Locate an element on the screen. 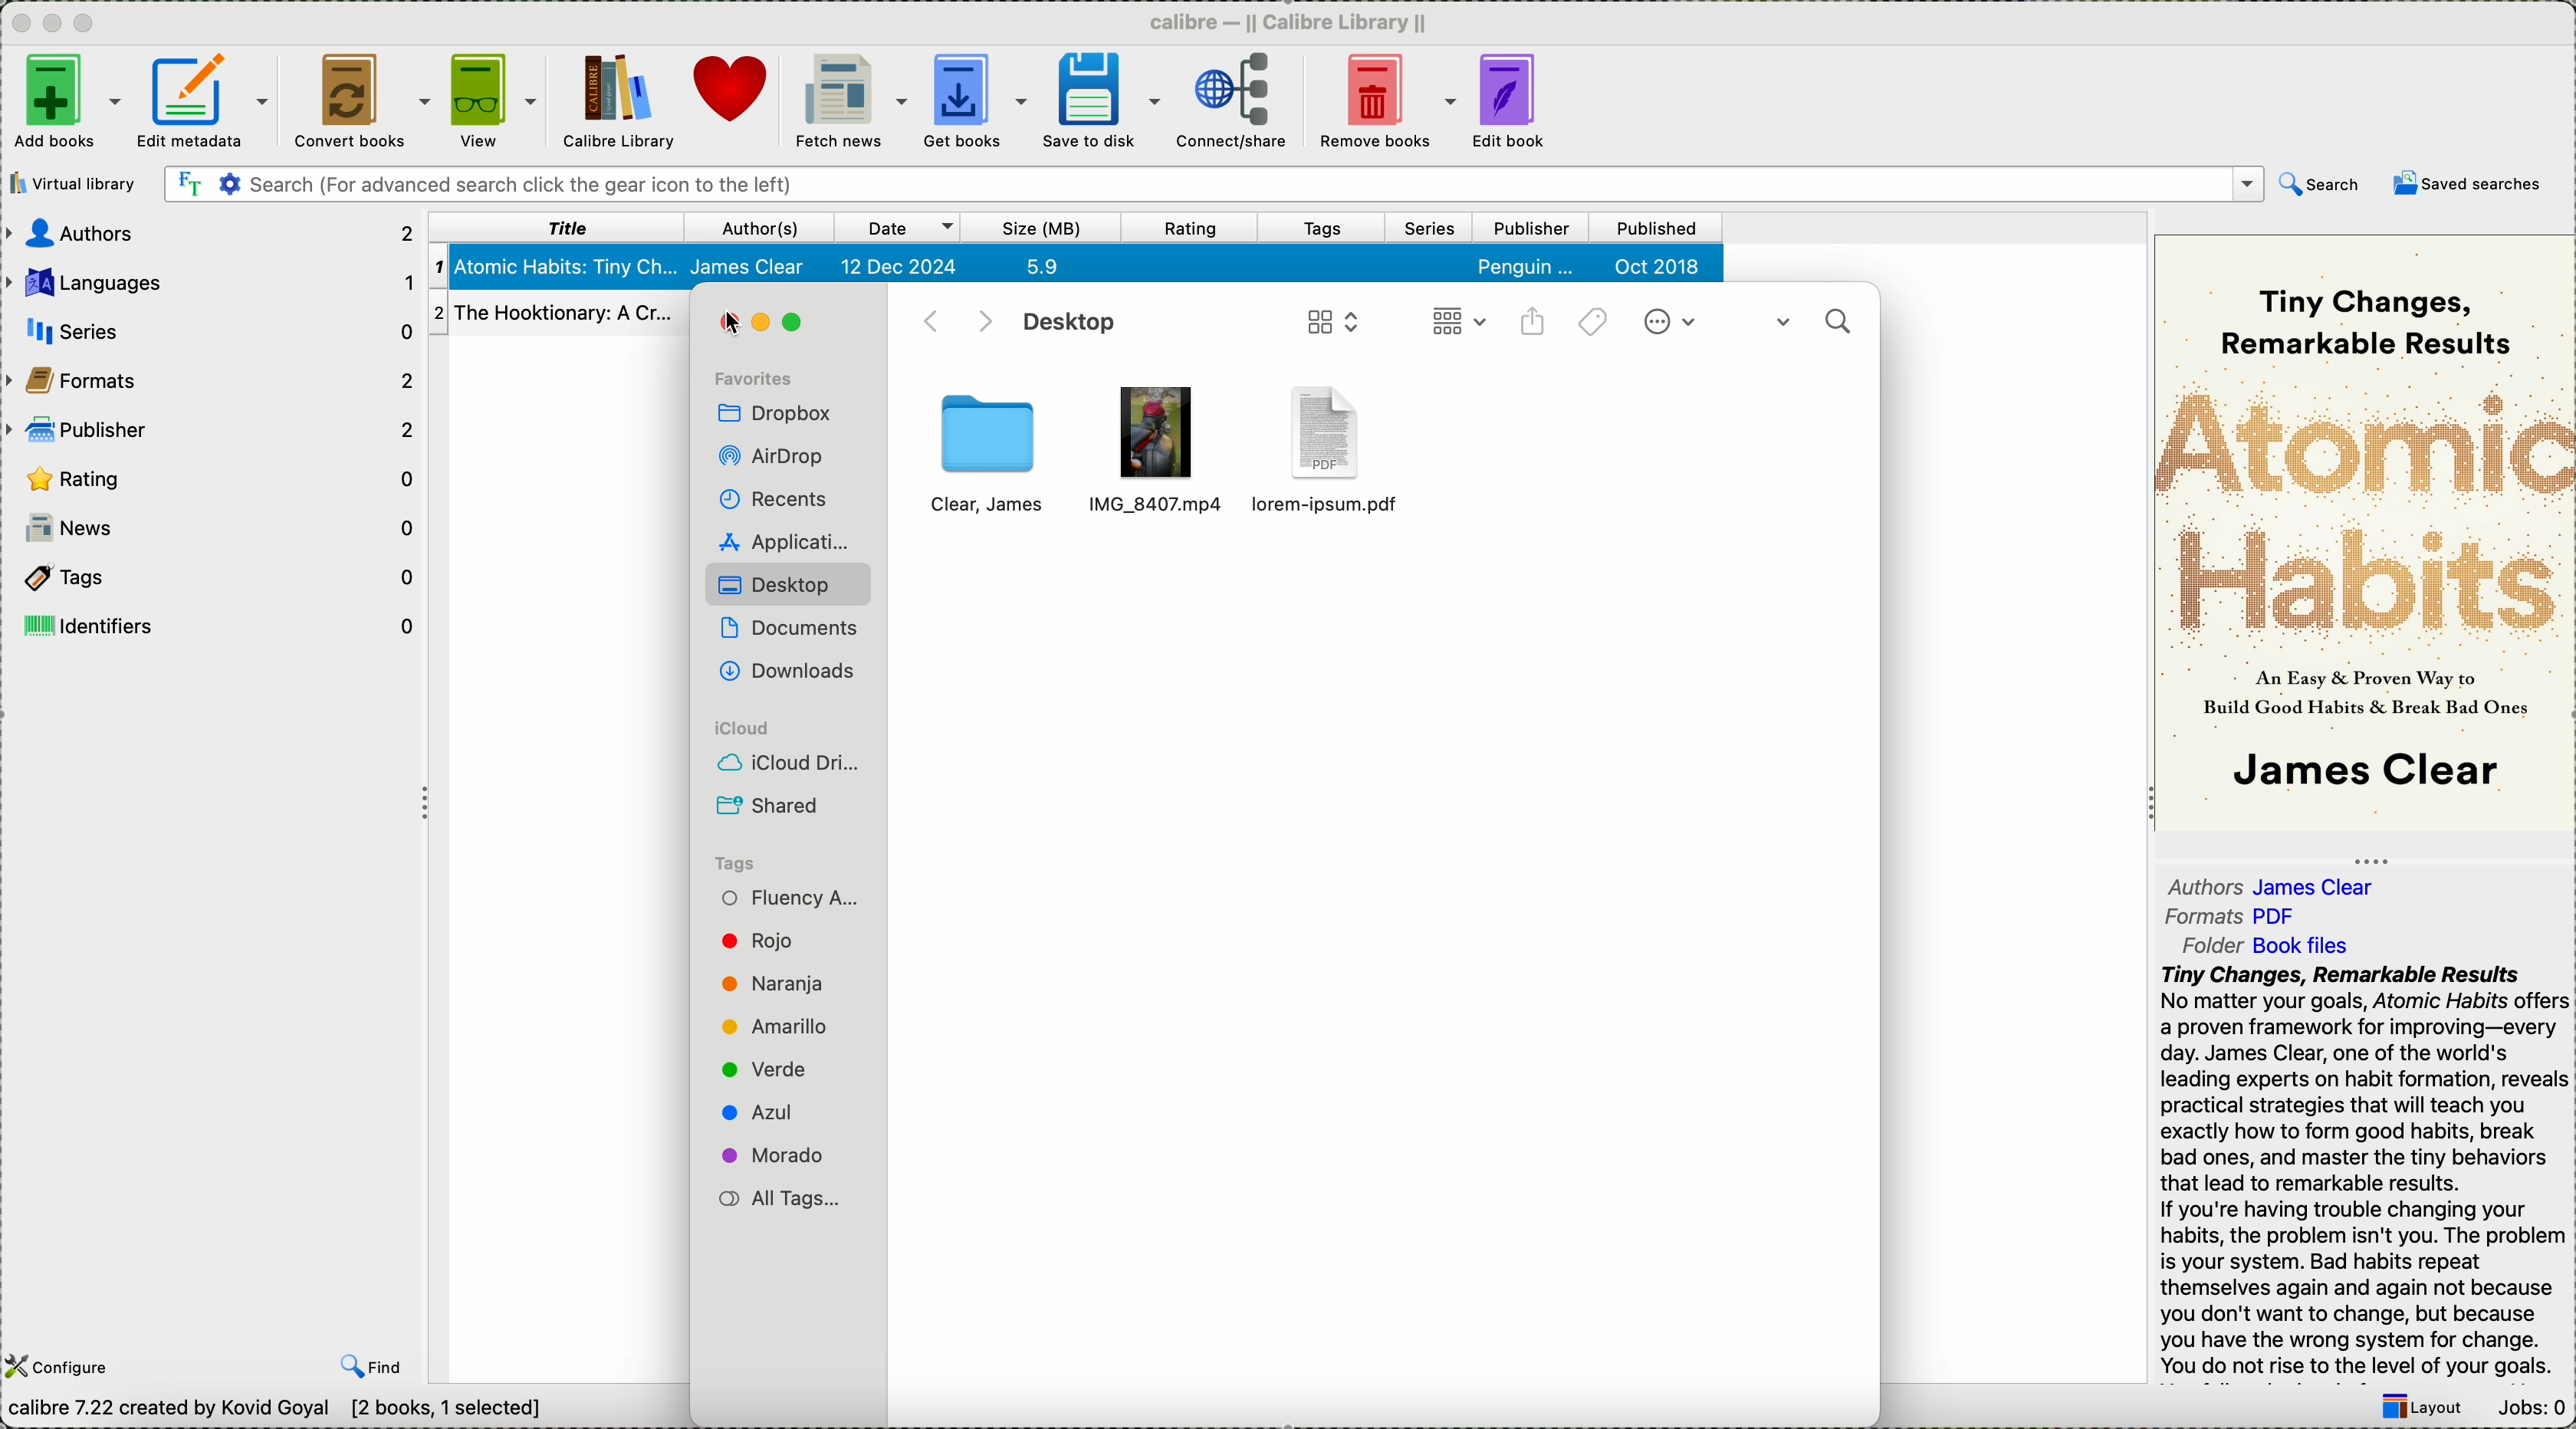  arrows is located at coordinates (950, 318).